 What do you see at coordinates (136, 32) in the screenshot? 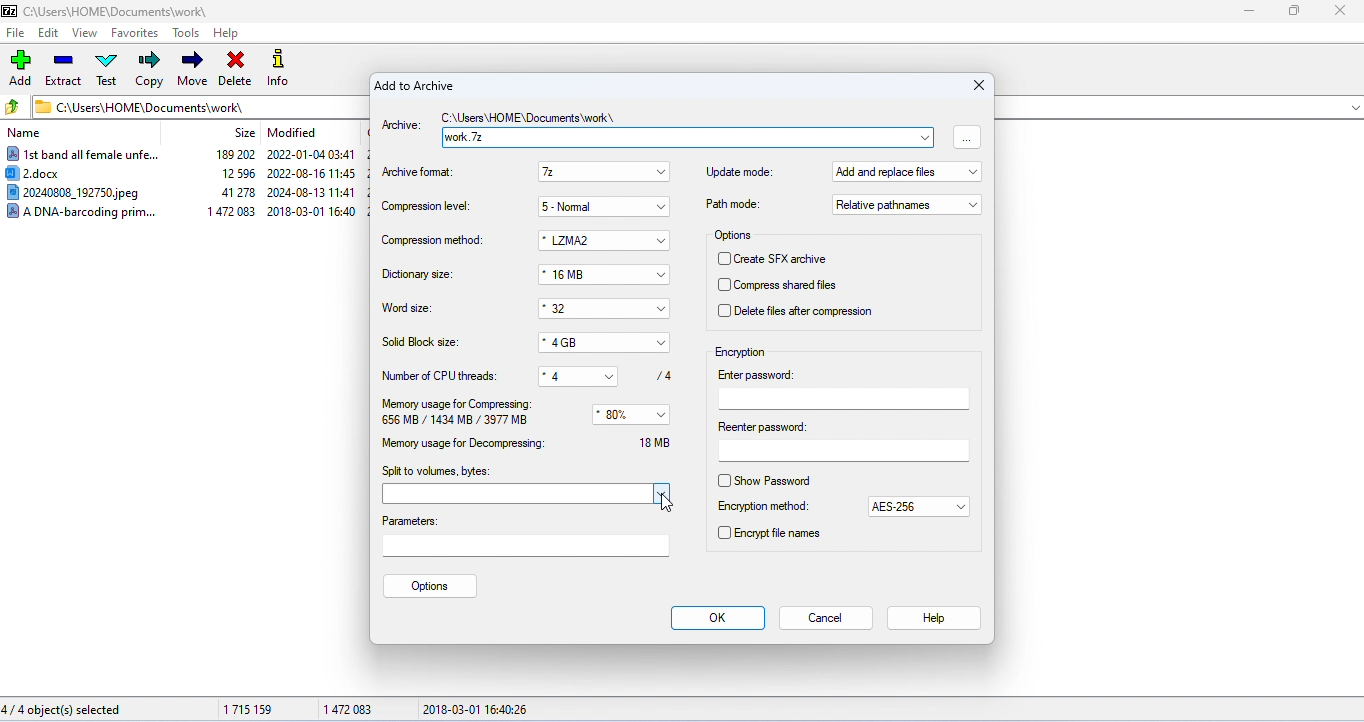
I see `favorites` at bounding box center [136, 32].